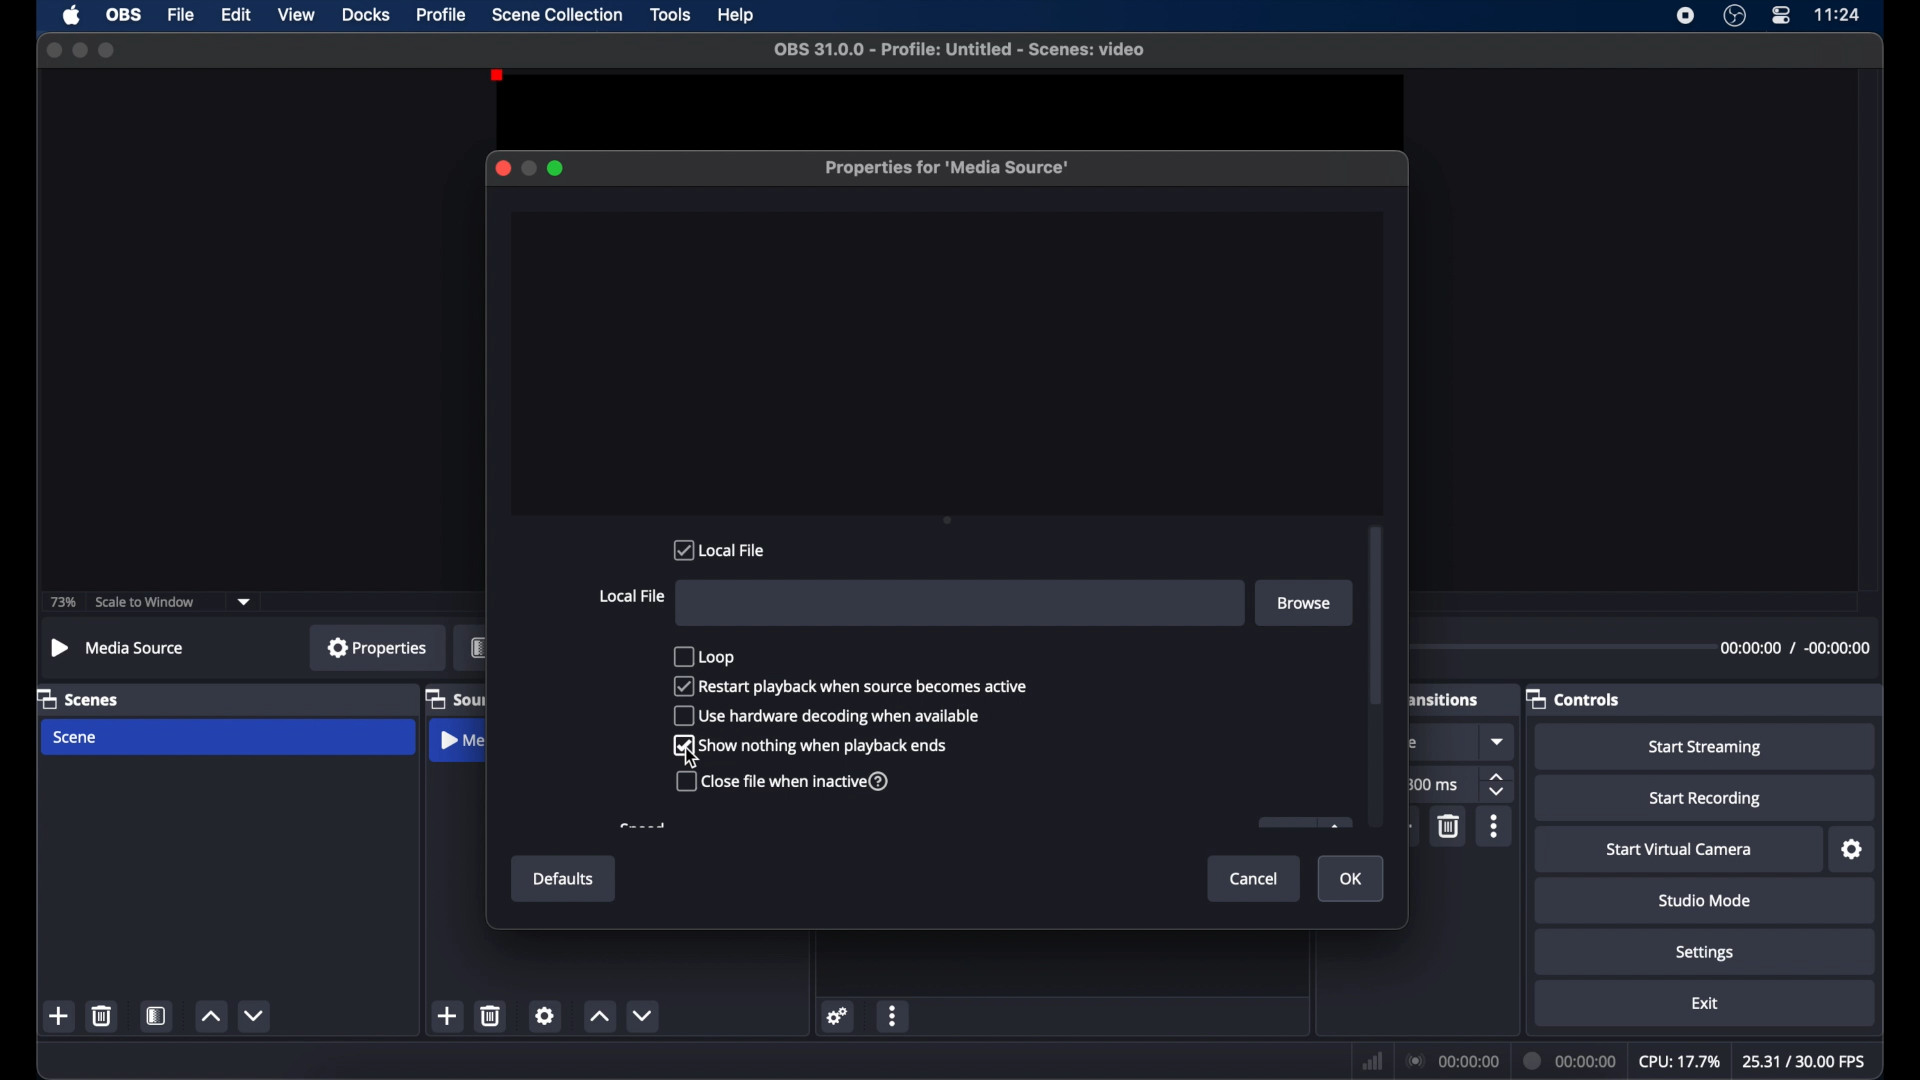  What do you see at coordinates (631, 596) in the screenshot?
I see `local file` at bounding box center [631, 596].